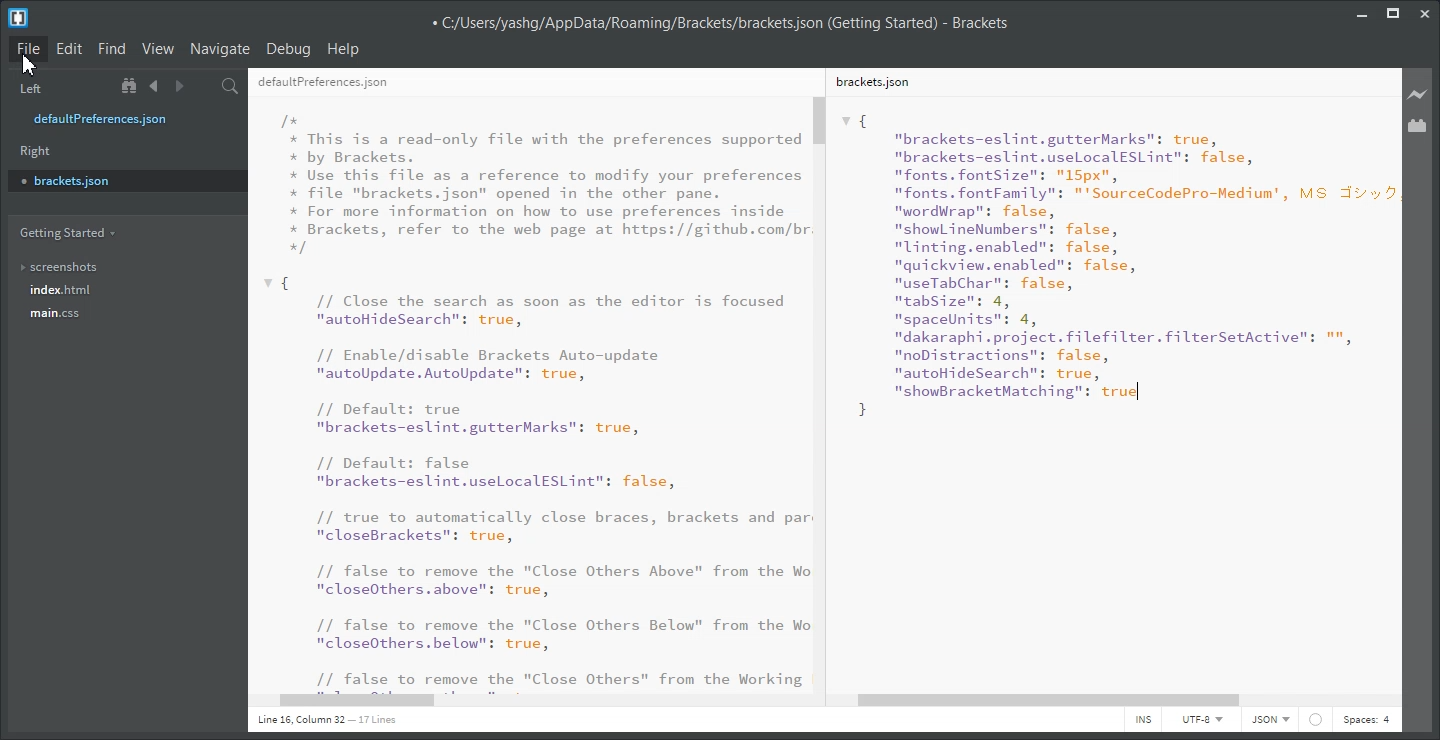 The width and height of the screenshot is (1440, 740). Describe the element at coordinates (58, 313) in the screenshot. I see `main.css` at that location.